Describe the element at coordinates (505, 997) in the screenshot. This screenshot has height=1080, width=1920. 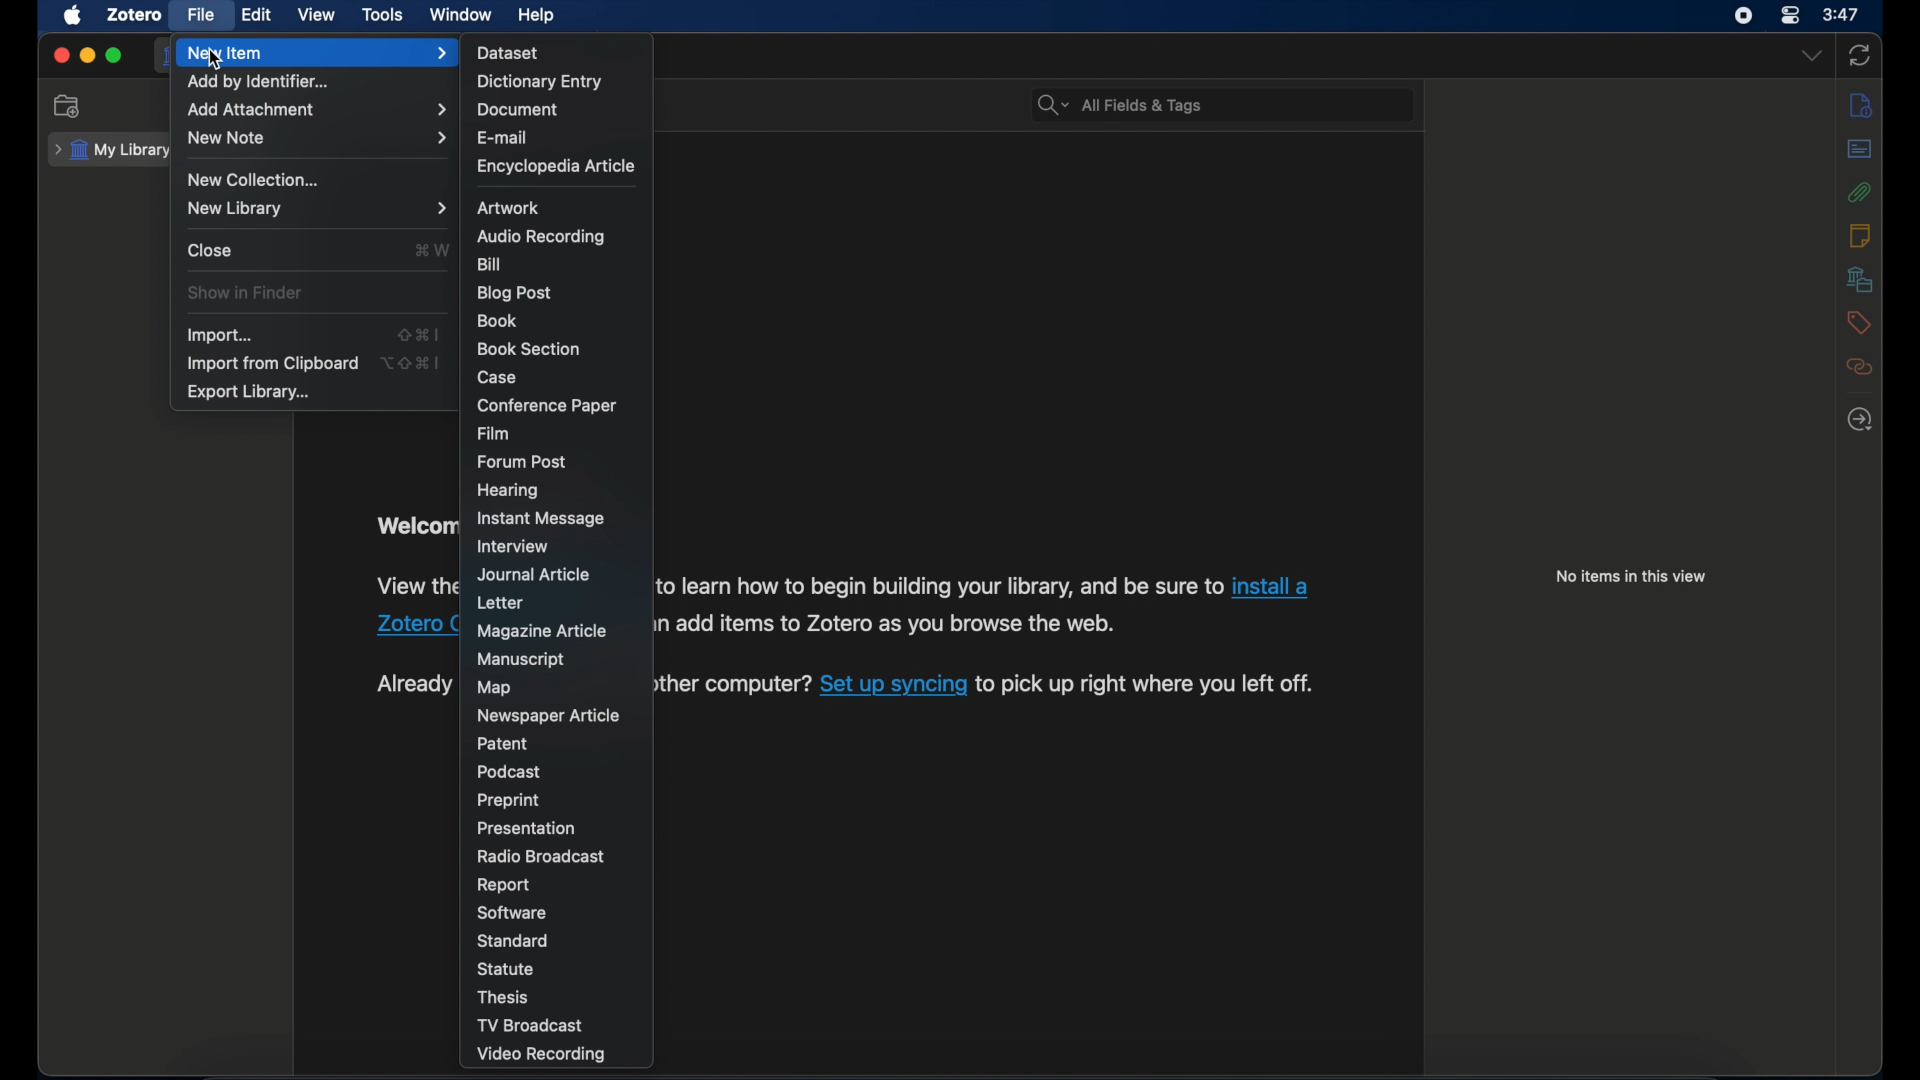
I see `thesis` at that location.